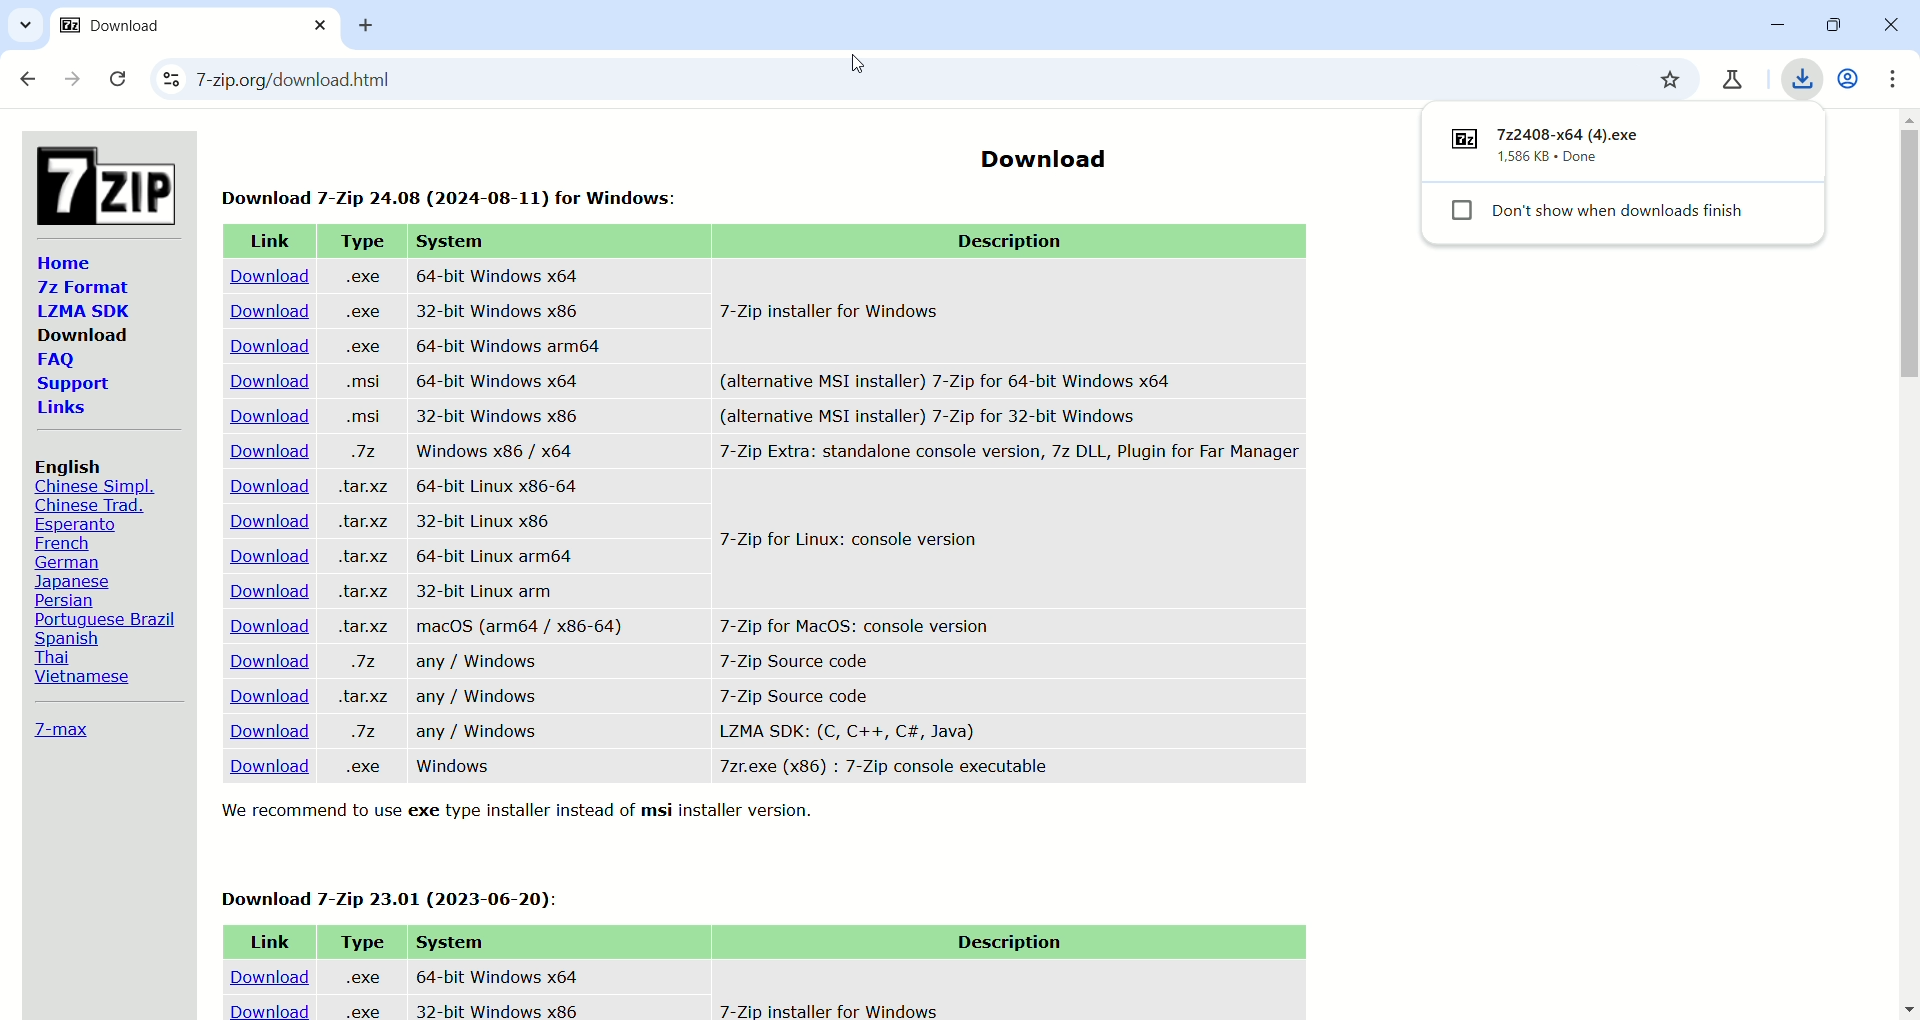 Image resolution: width=1920 pixels, height=1020 pixels. What do you see at coordinates (362, 310) in the screenshot?
I see `.exe` at bounding box center [362, 310].